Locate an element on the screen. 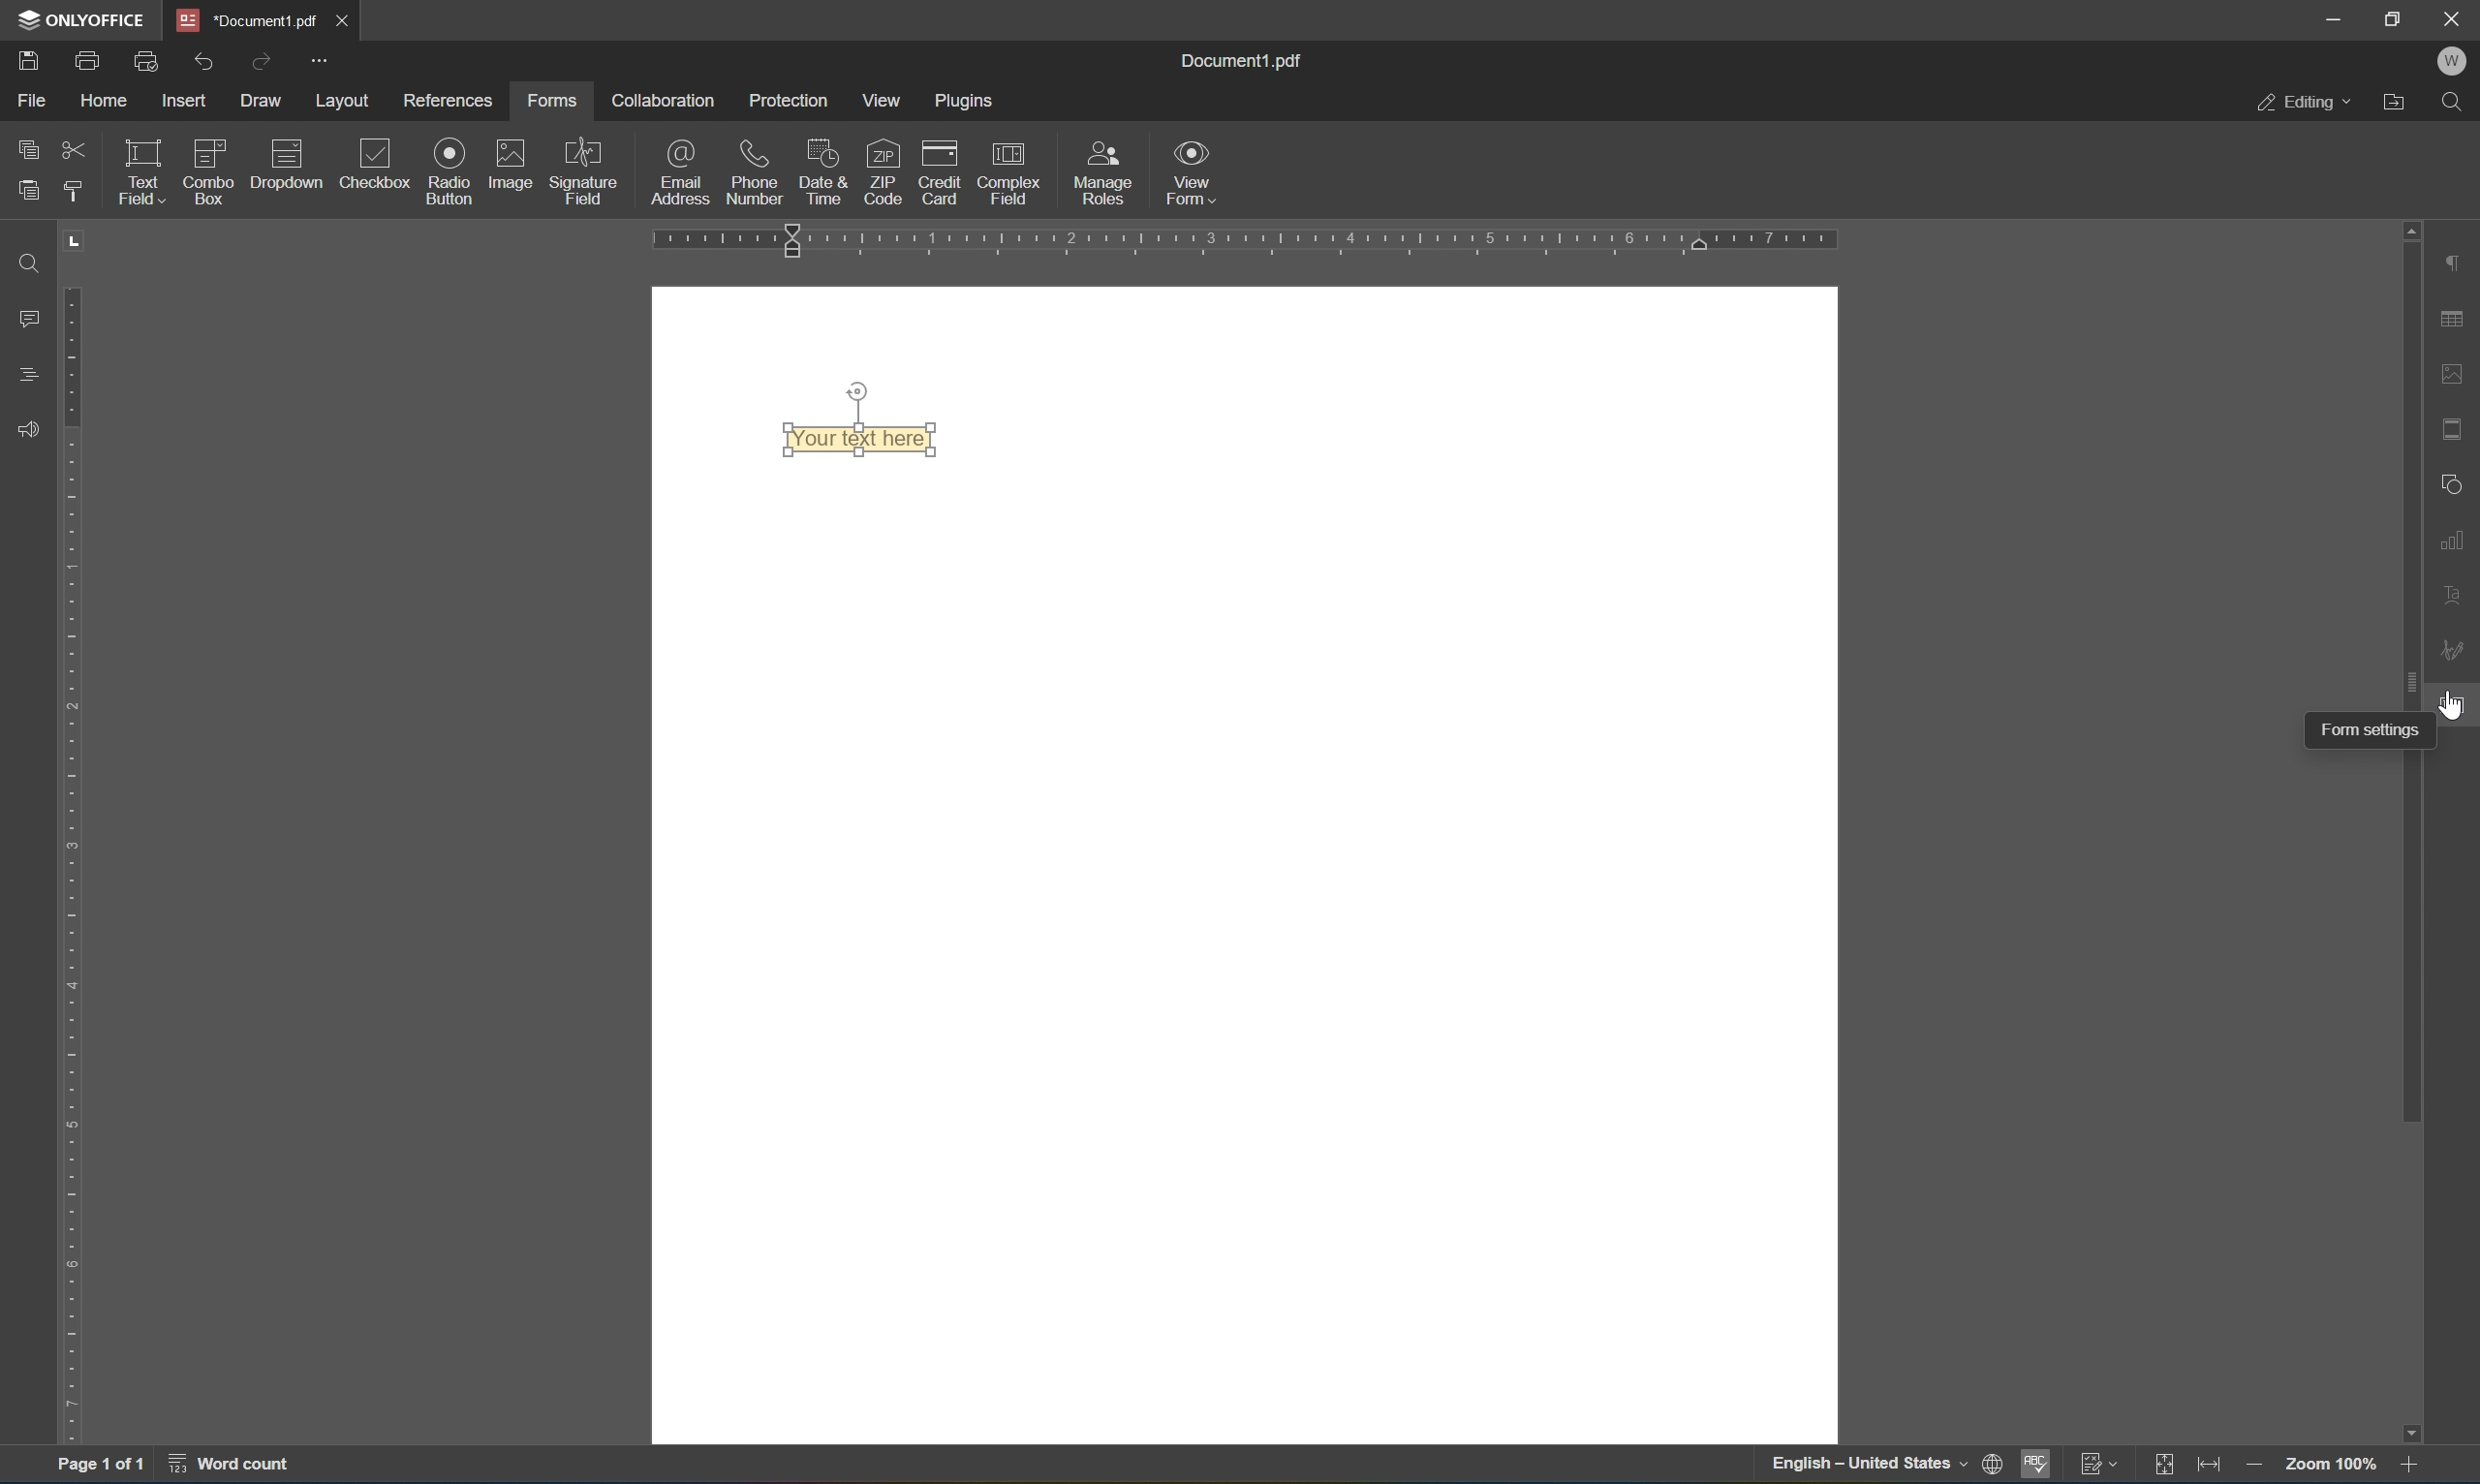  paragraph settings is located at coordinates (2454, 260).